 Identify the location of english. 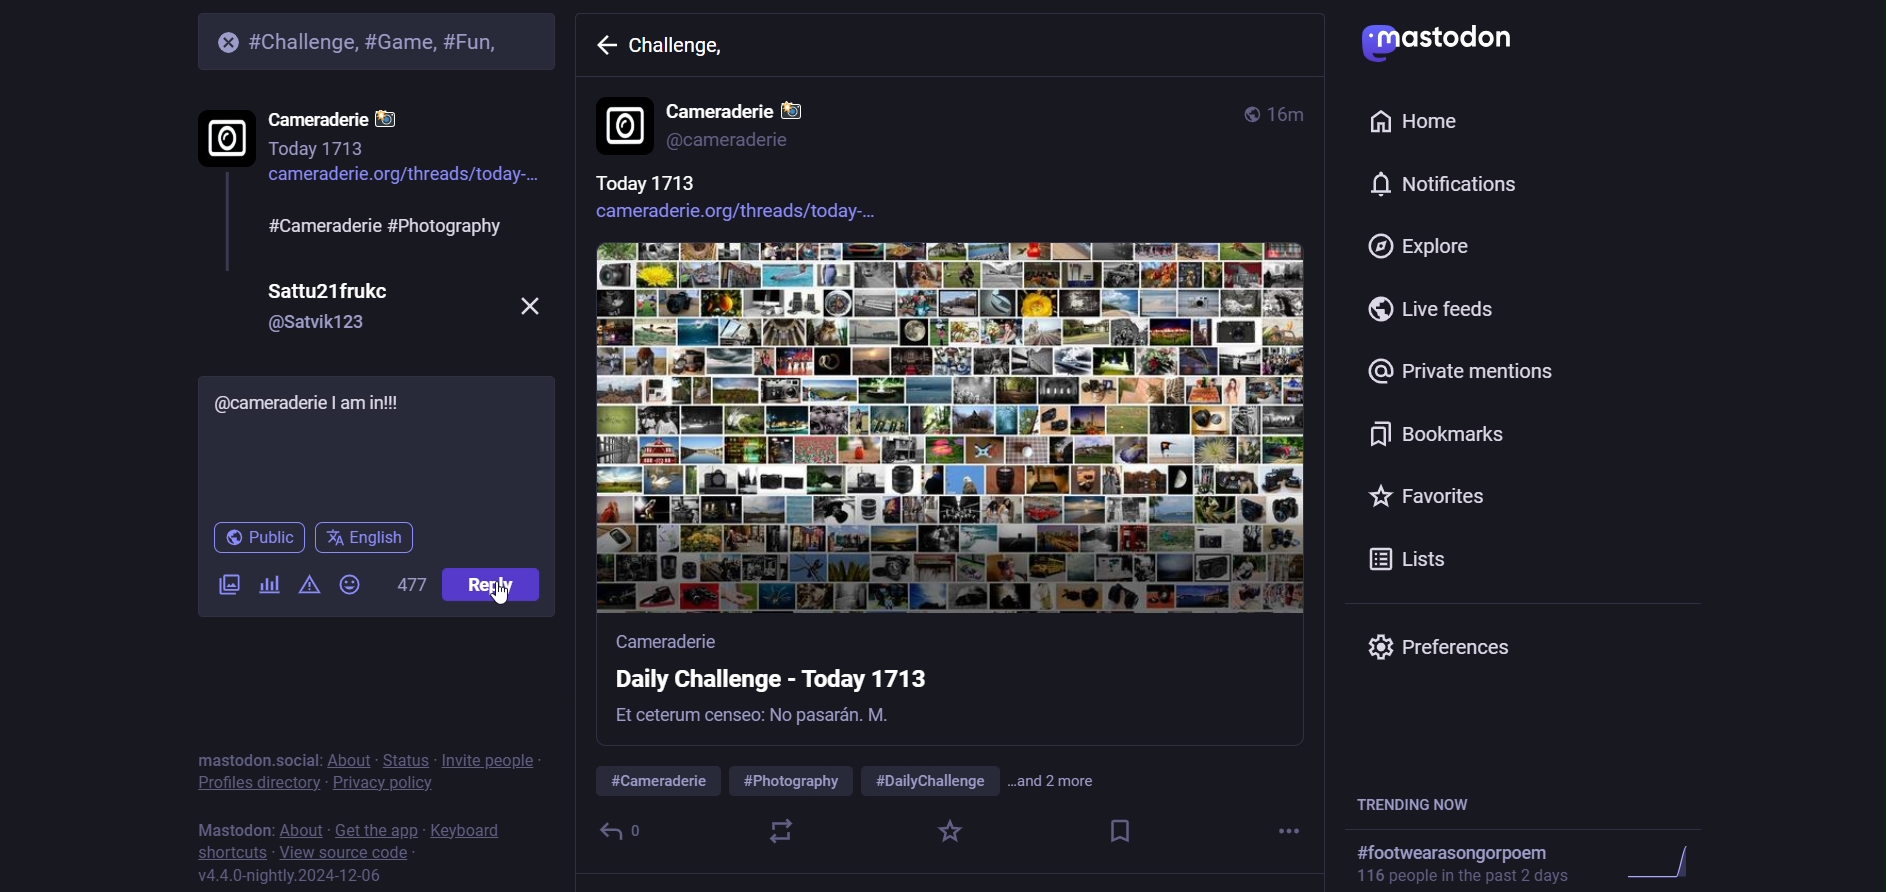
(370, 534).